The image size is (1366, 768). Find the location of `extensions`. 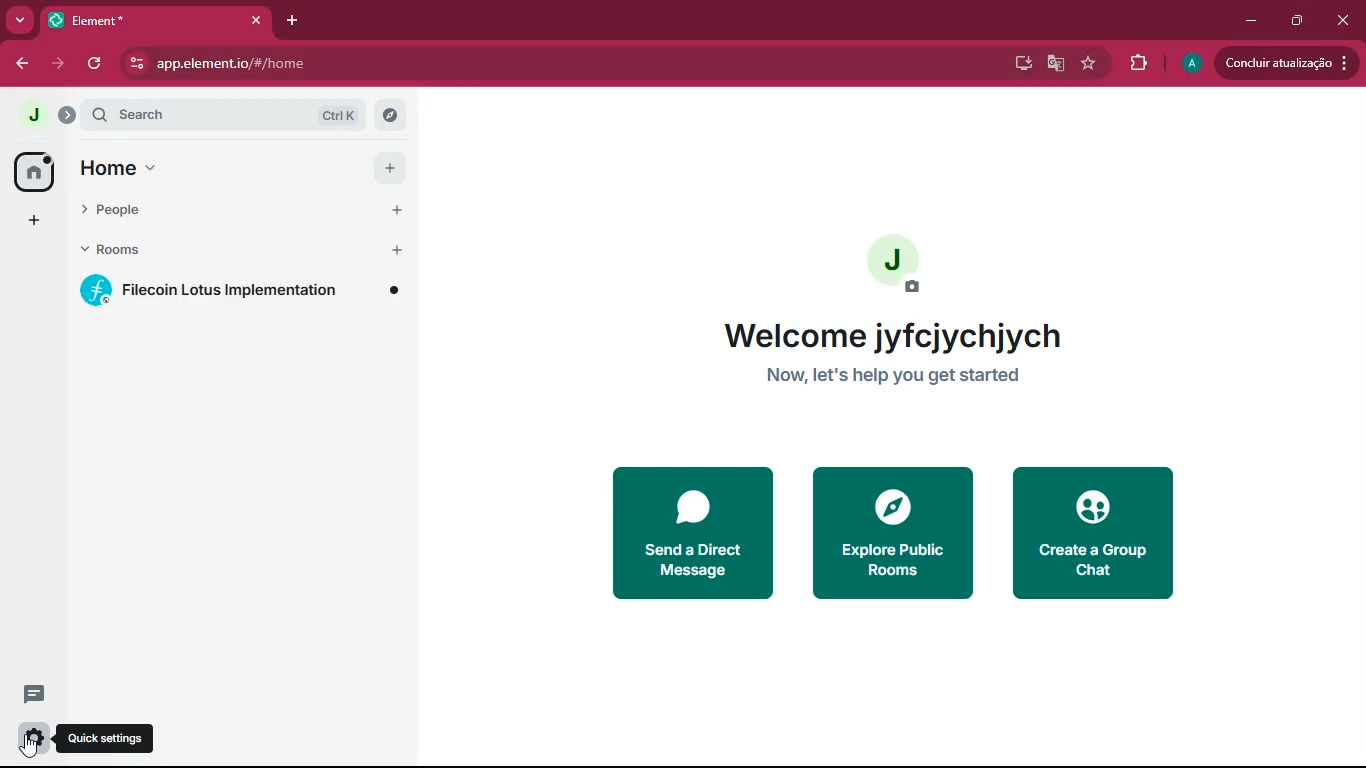

extensions is located at coordinates (1141, 65).